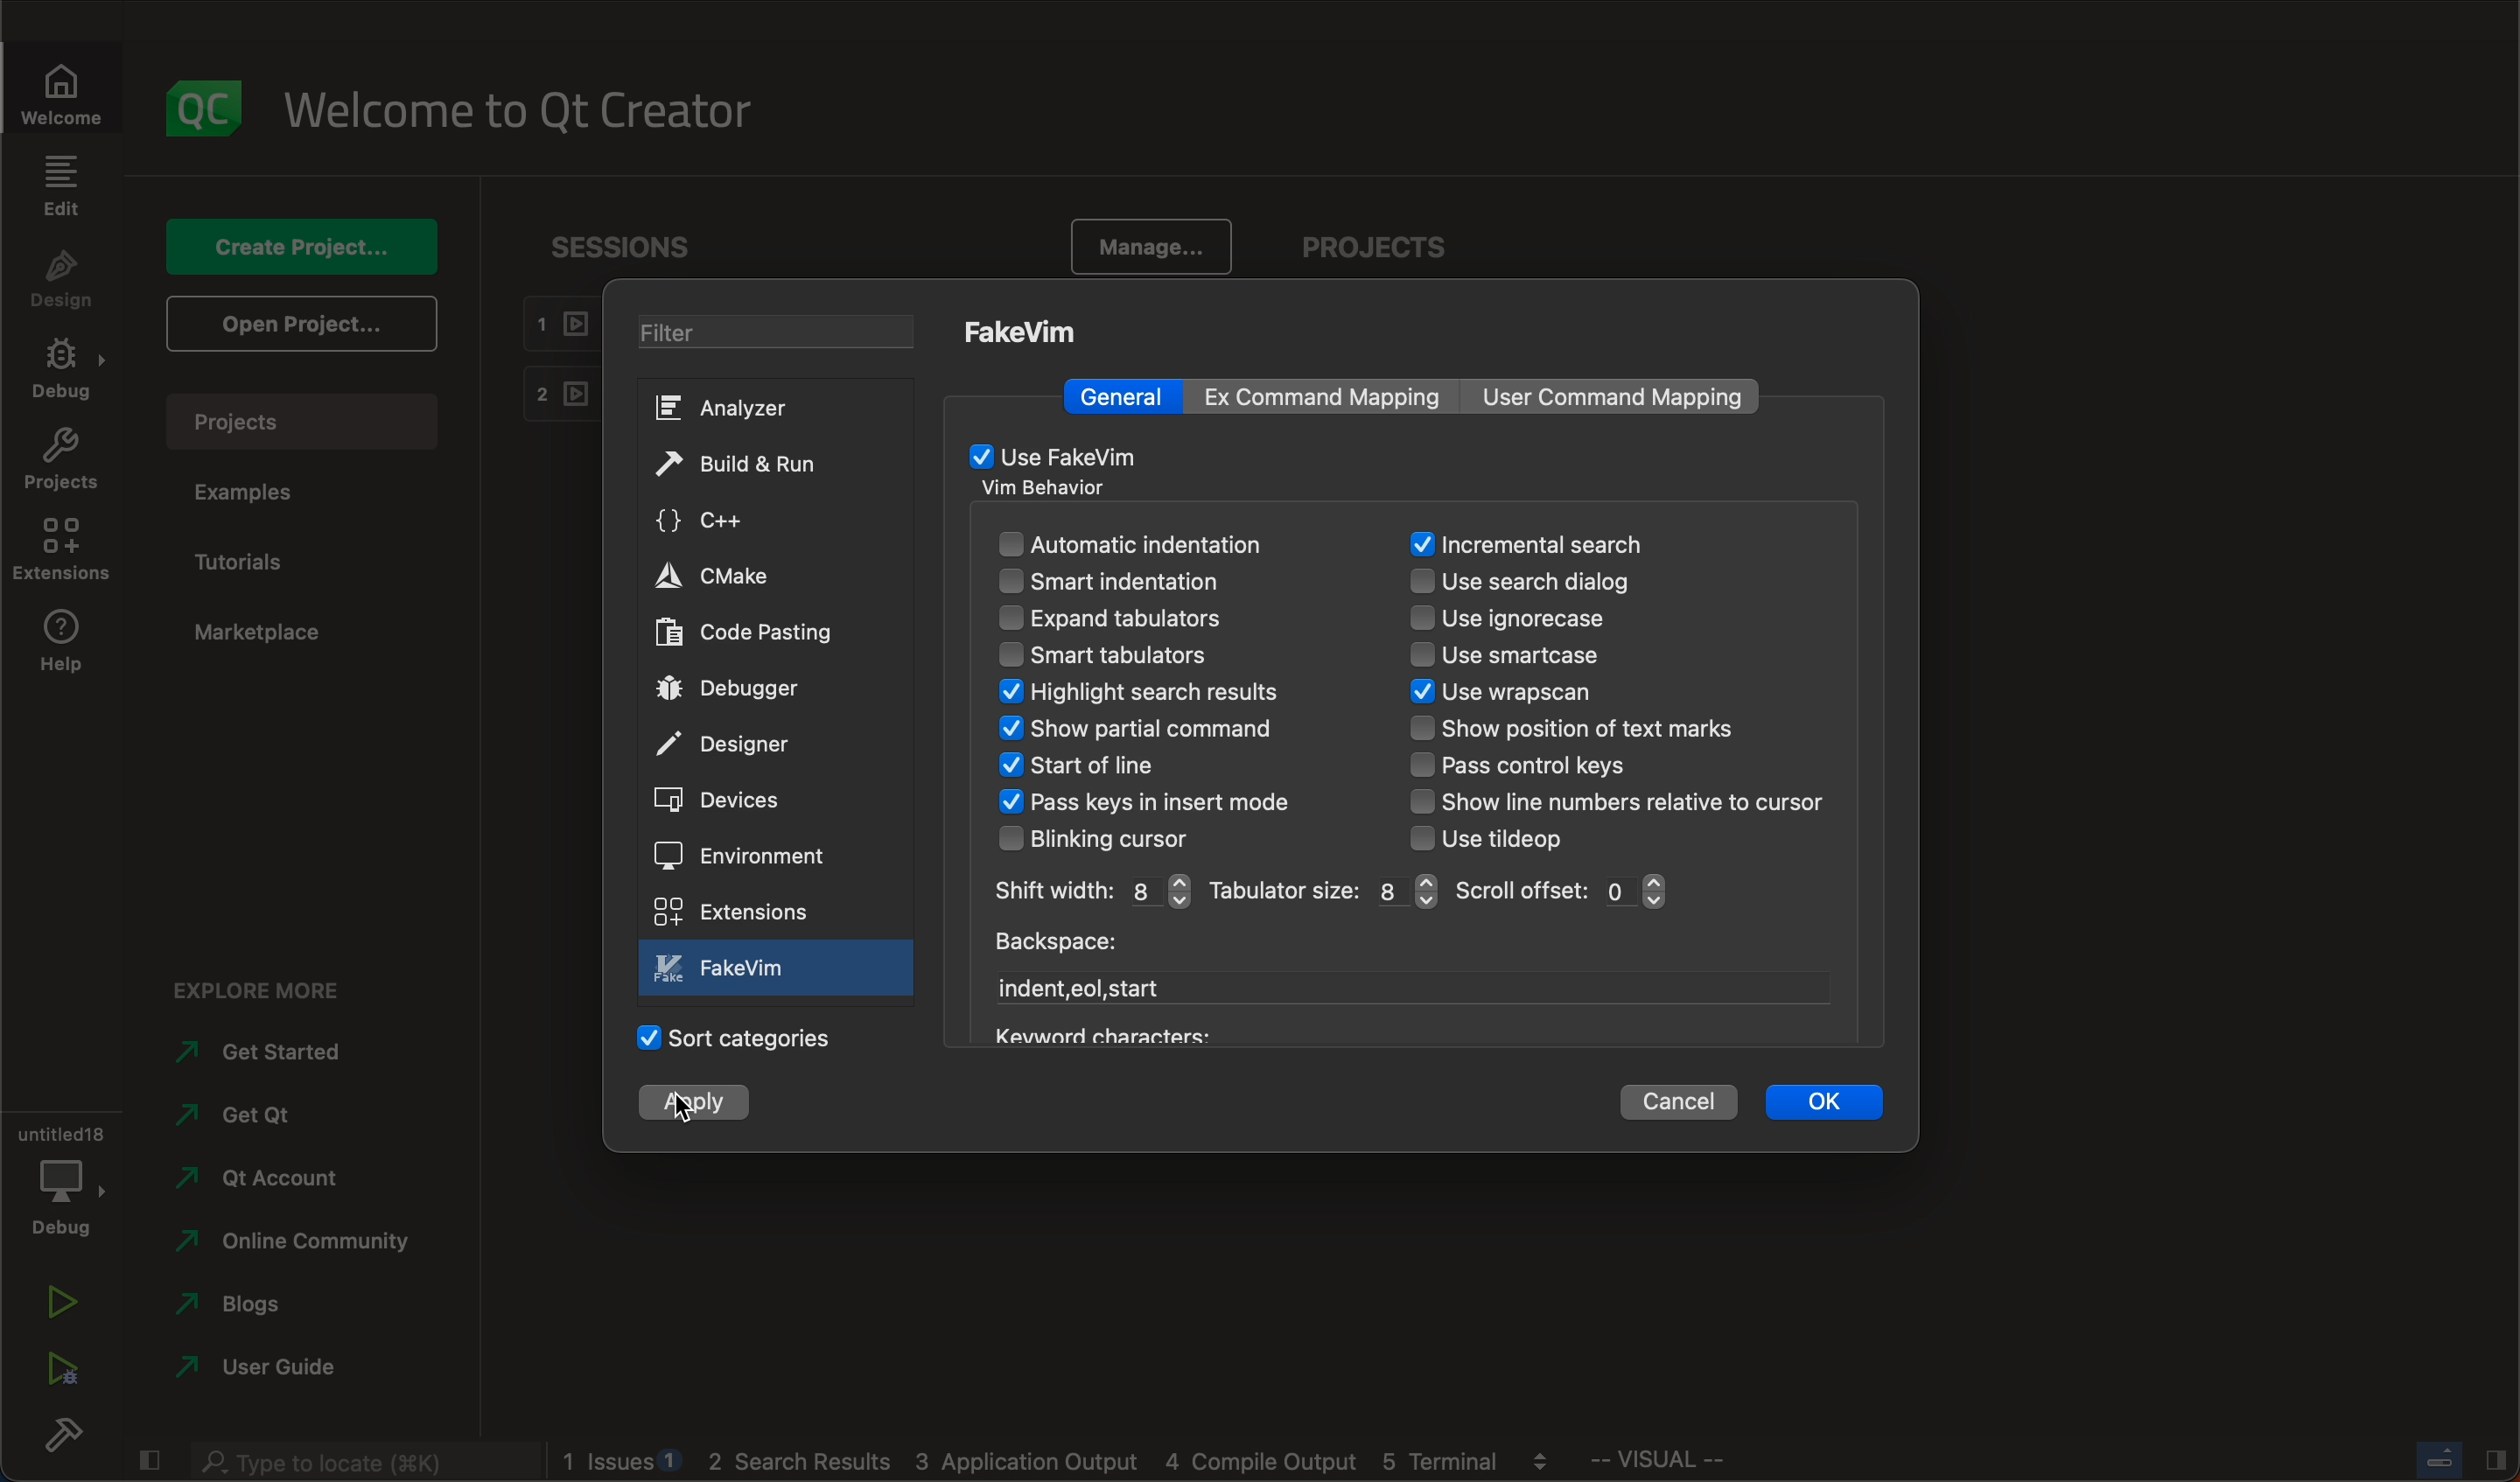 The width and height of the screenshot is (2520, 1482). Describe the element at coordinates (1059, 454) in the screenshot. I see `fakeVim enabled` at that location.